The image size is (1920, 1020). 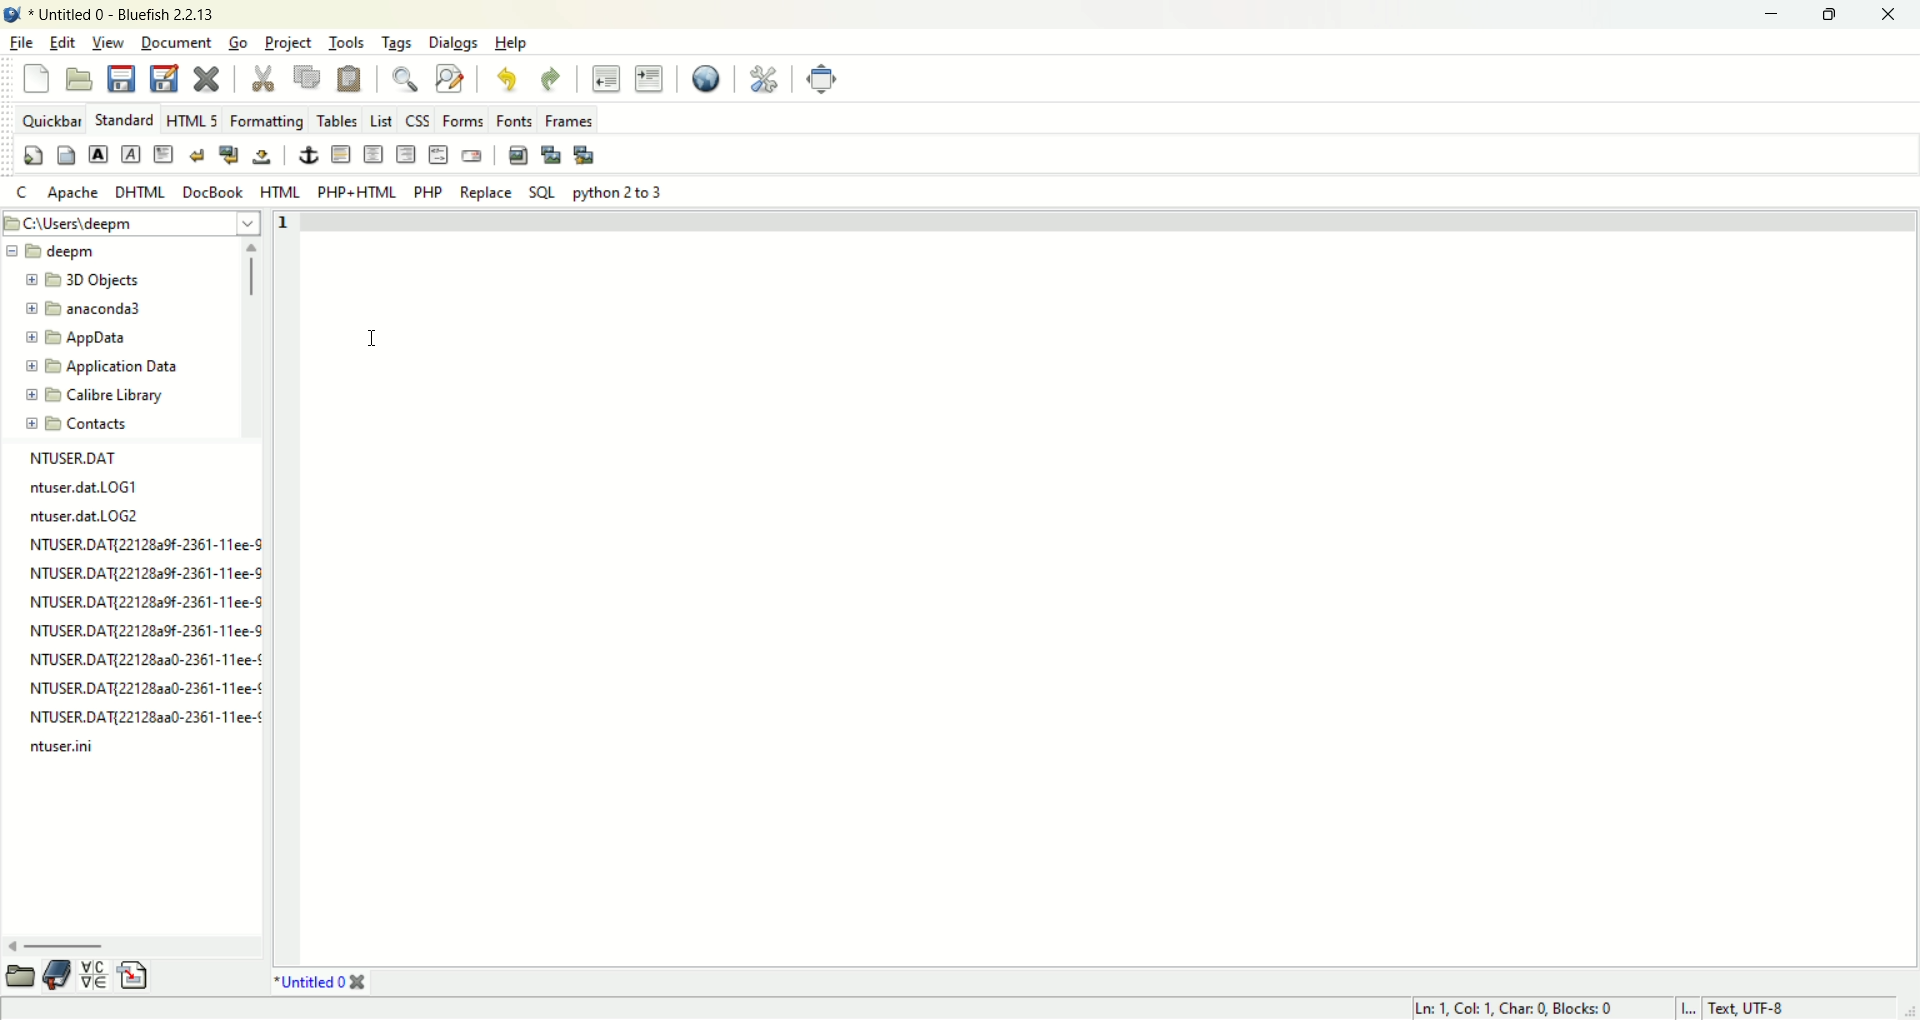 What do you see at coordinates (1835, 17) in the screenshot?
I see `maximize` at bounding box center [1835, 17].